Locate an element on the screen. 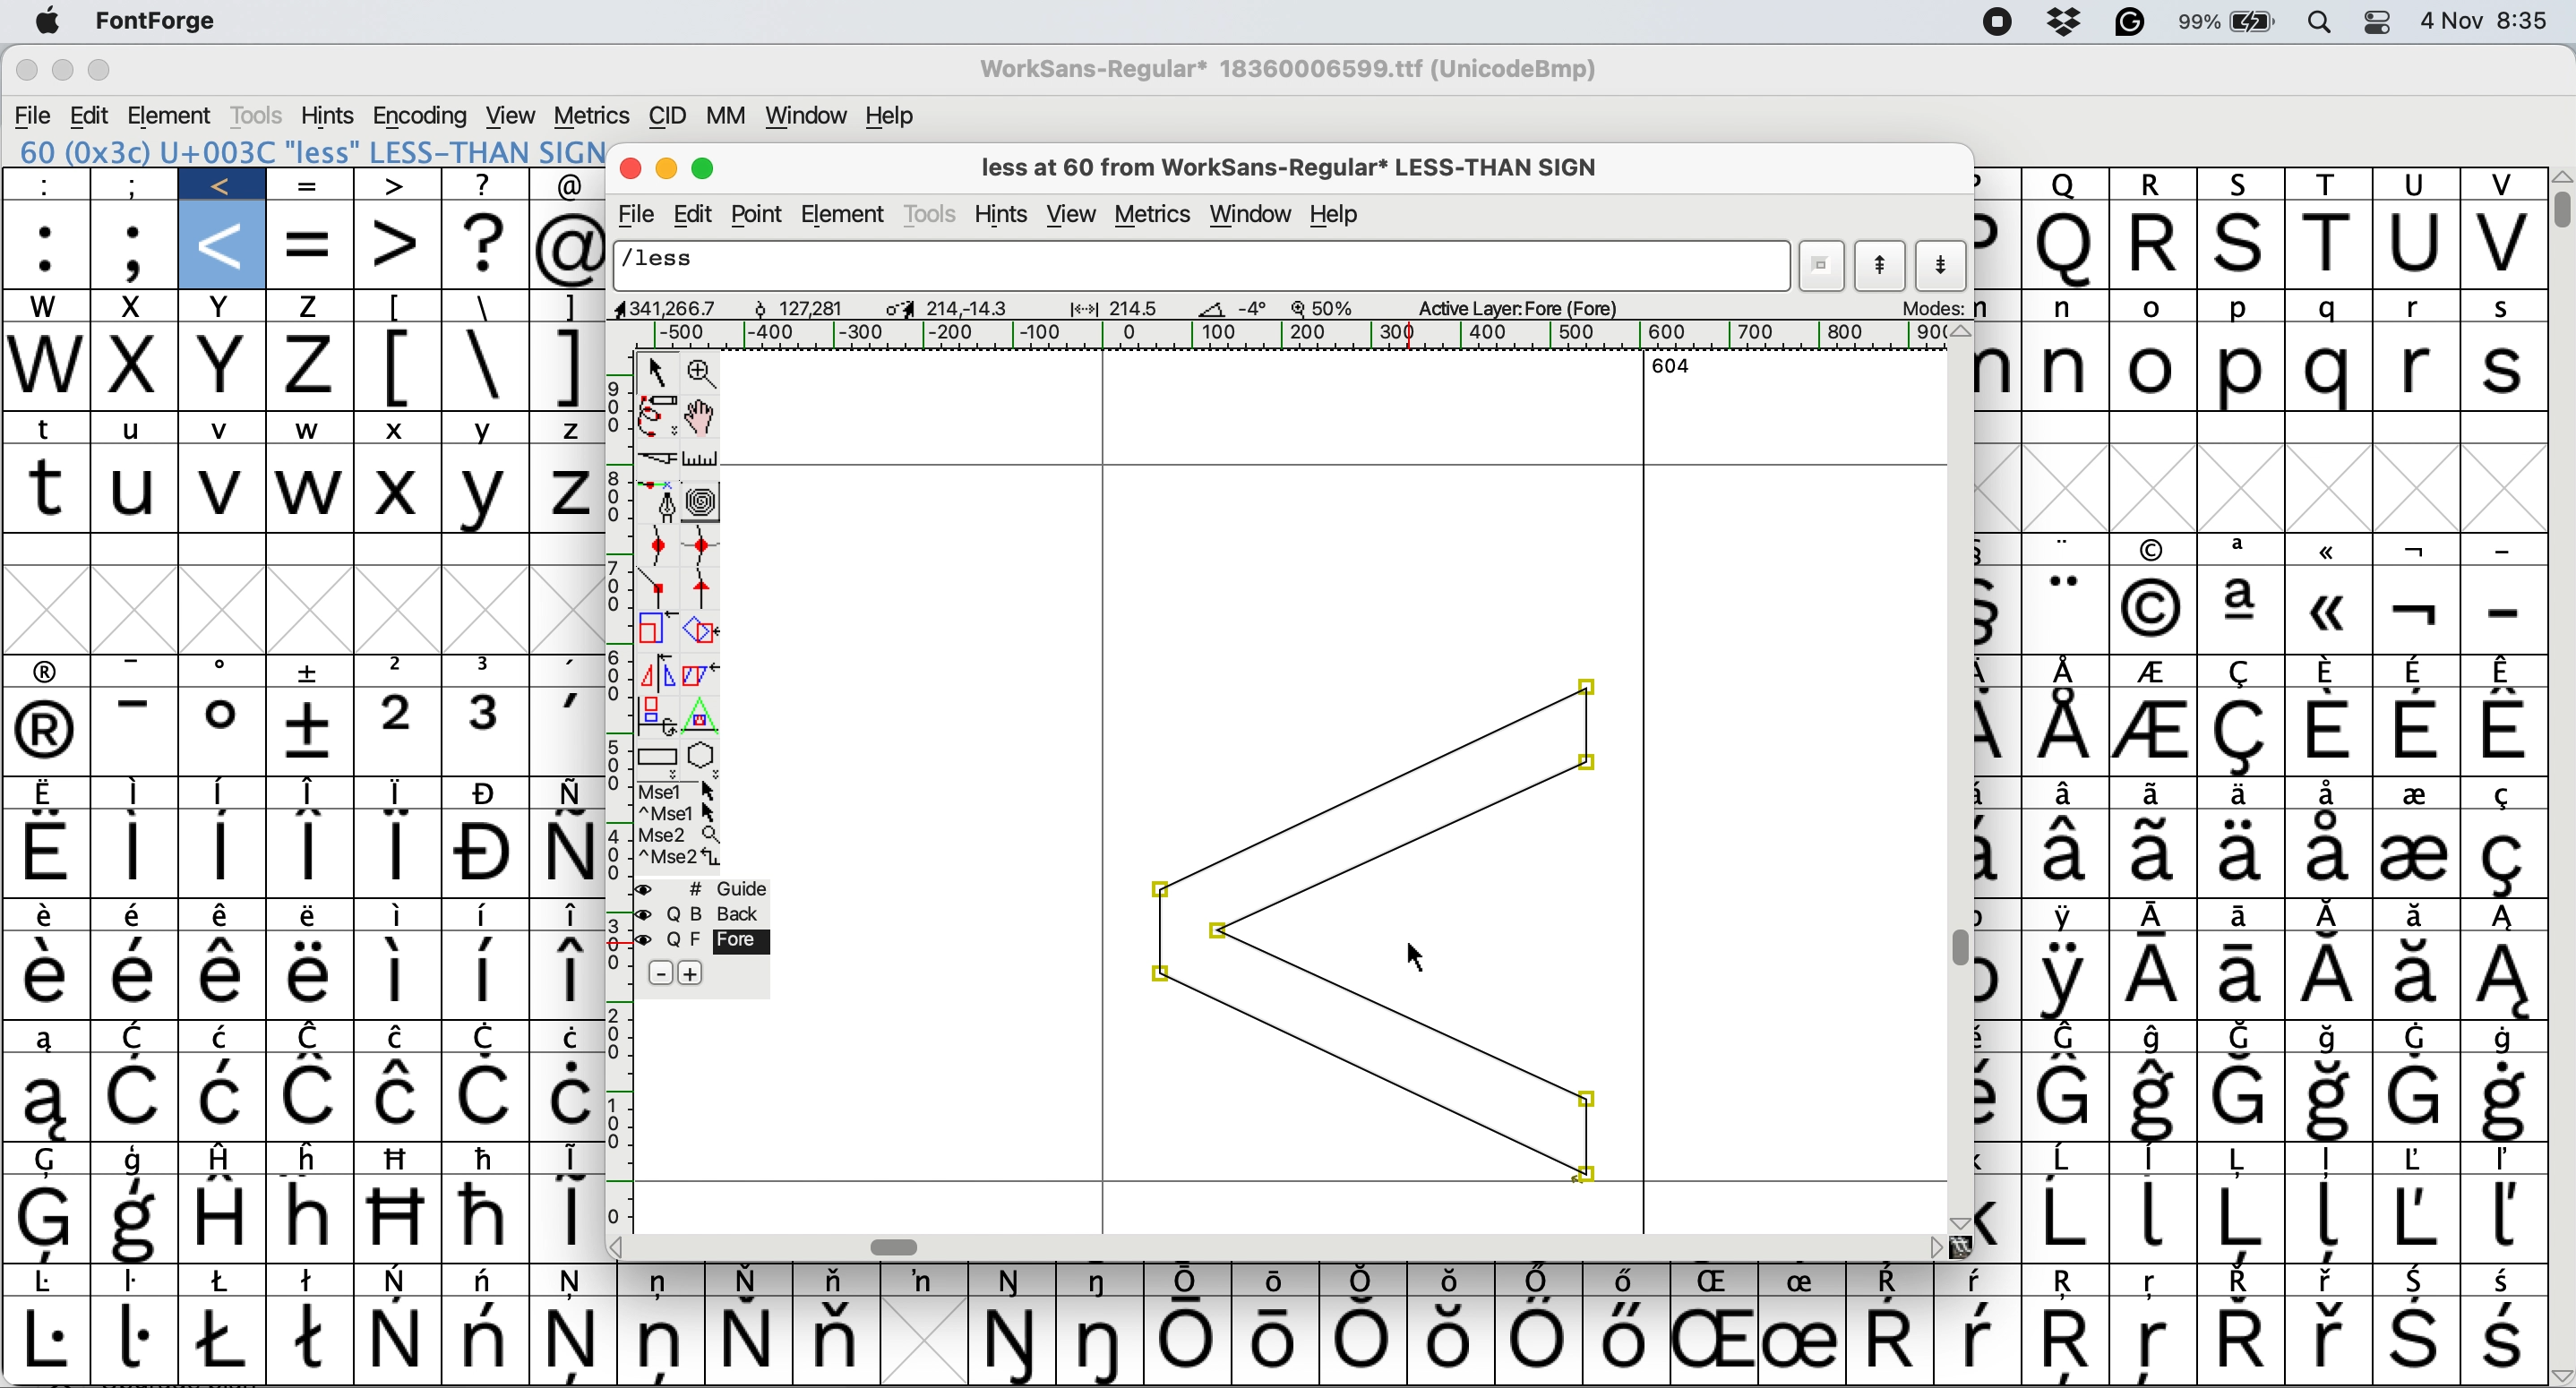 The width and height of the screenshot is (2576, 1388). Symbol is located at coordinates (2329, 548).